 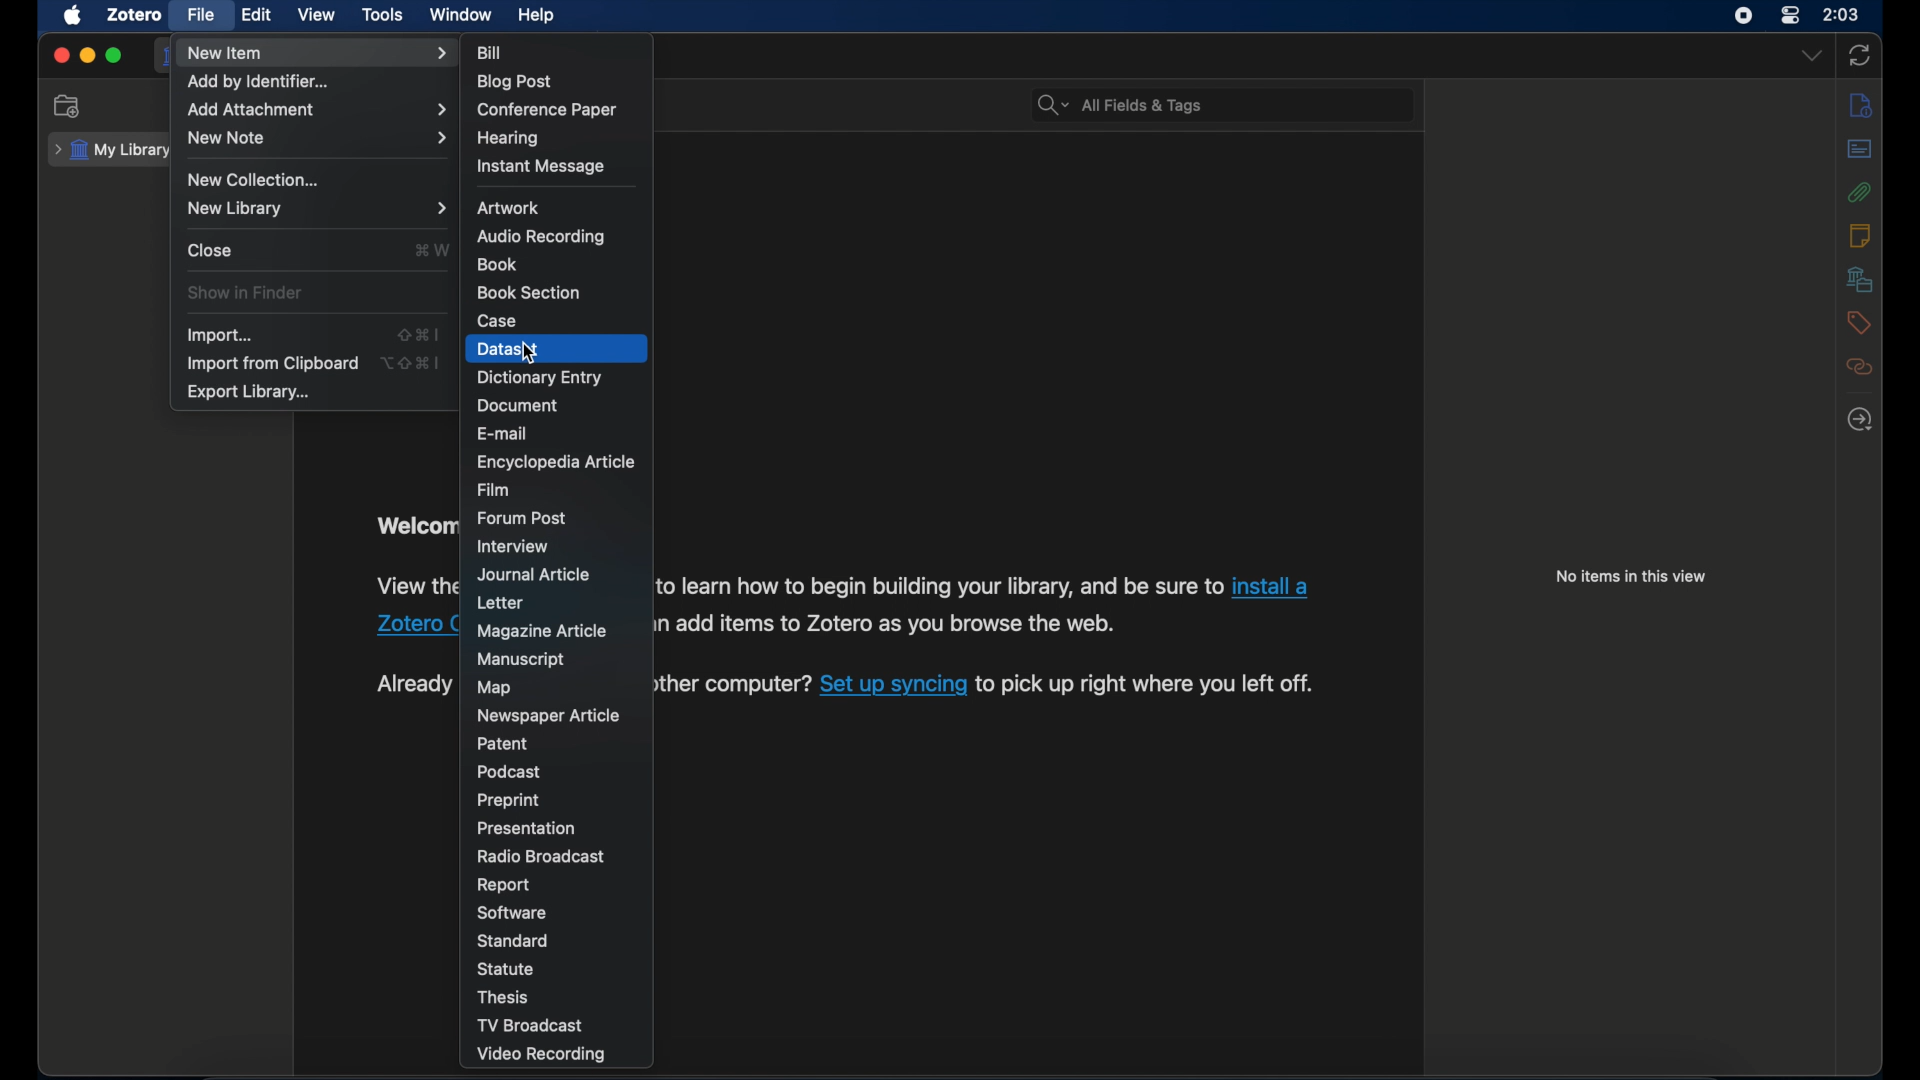 I want to click on shortcut, so click(x=412, y=362).